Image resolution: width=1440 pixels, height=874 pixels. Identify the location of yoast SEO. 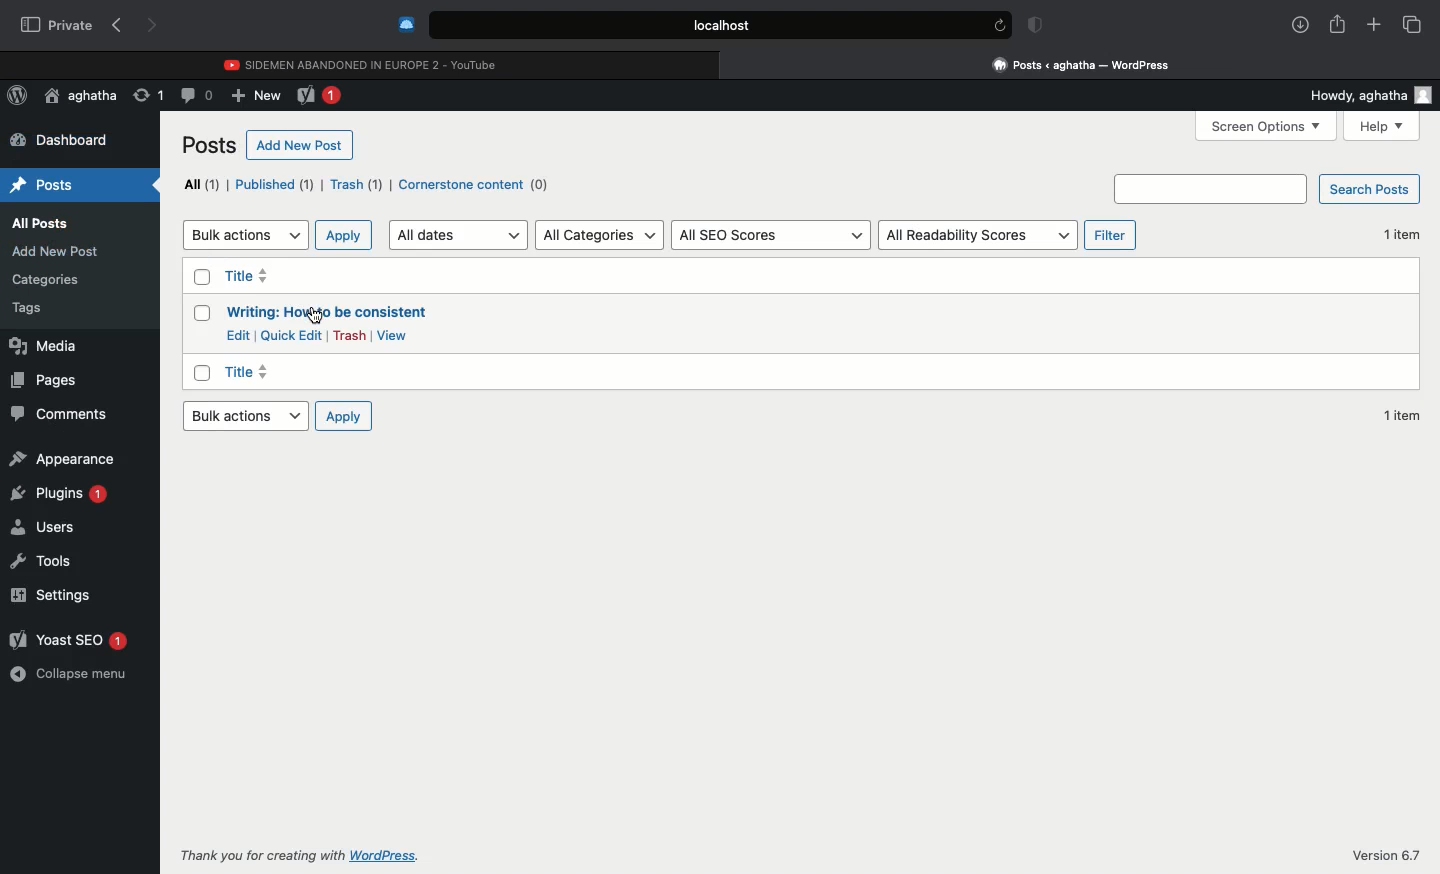
(71, 642).